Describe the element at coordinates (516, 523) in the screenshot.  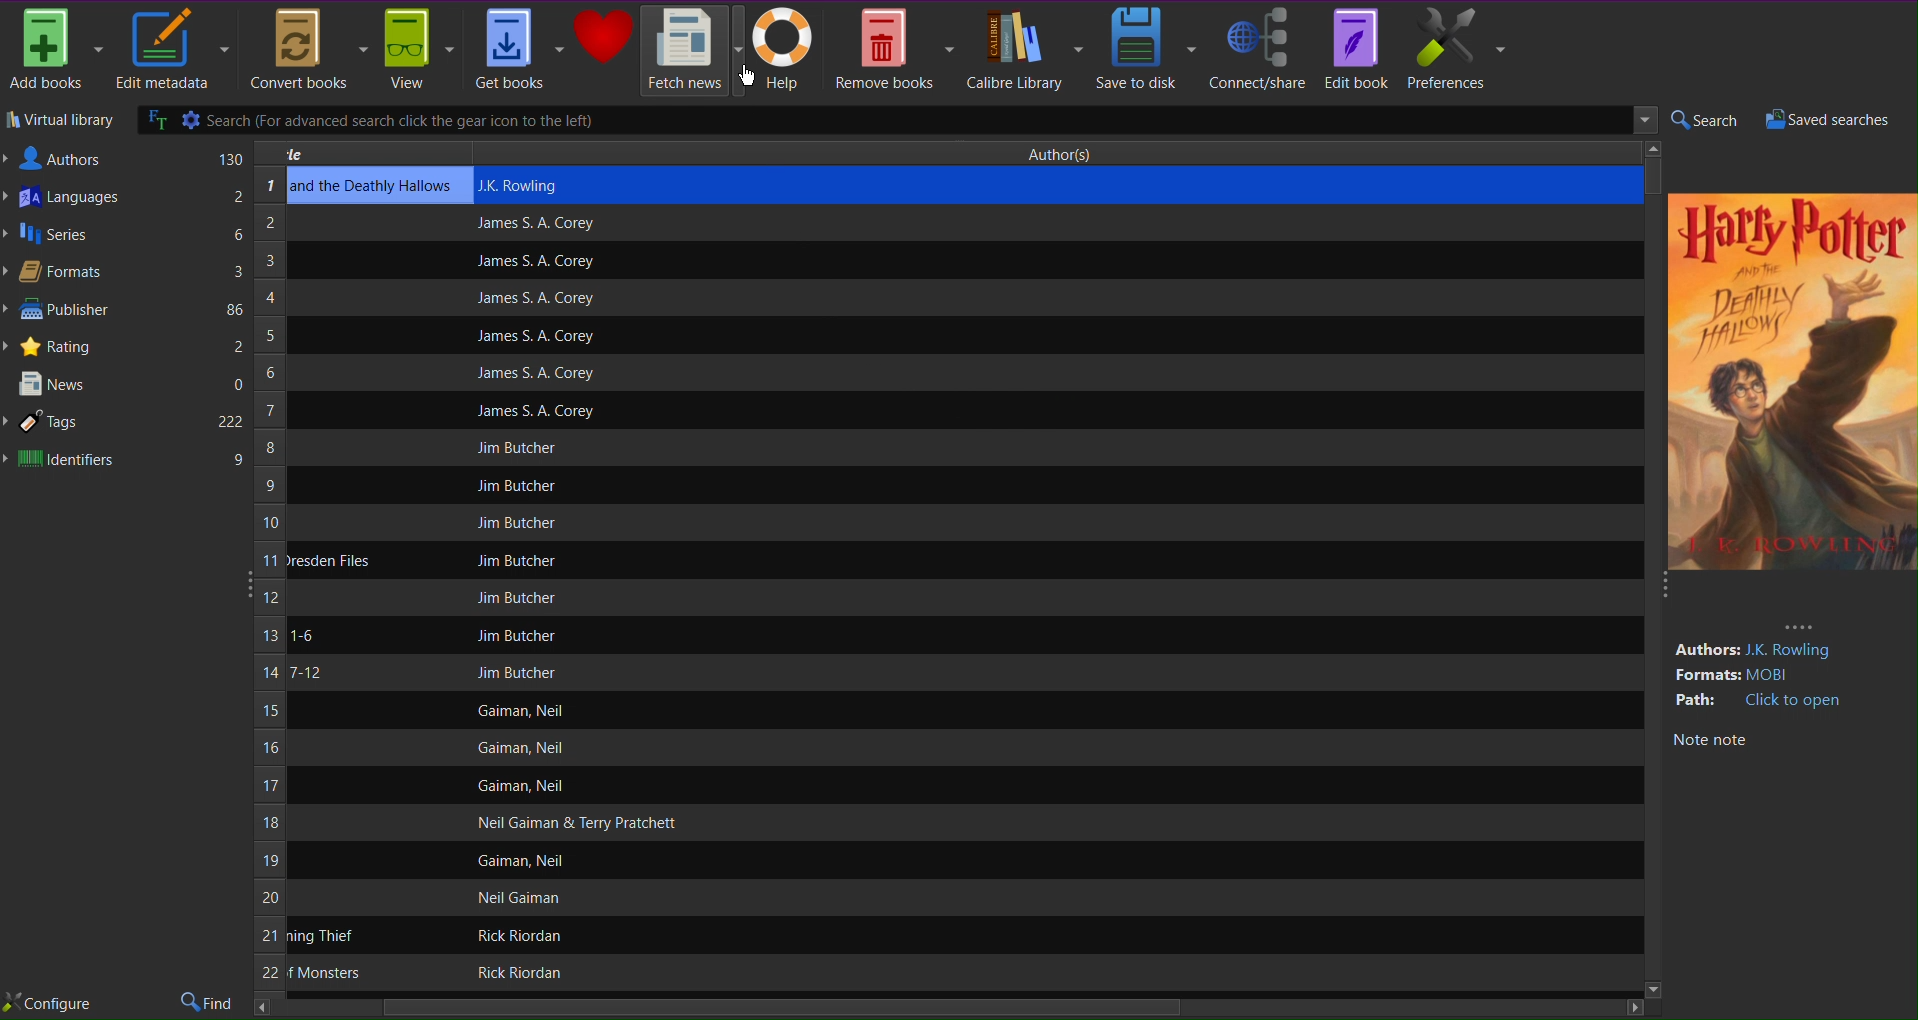
I see `Jim Butcher` at that location.